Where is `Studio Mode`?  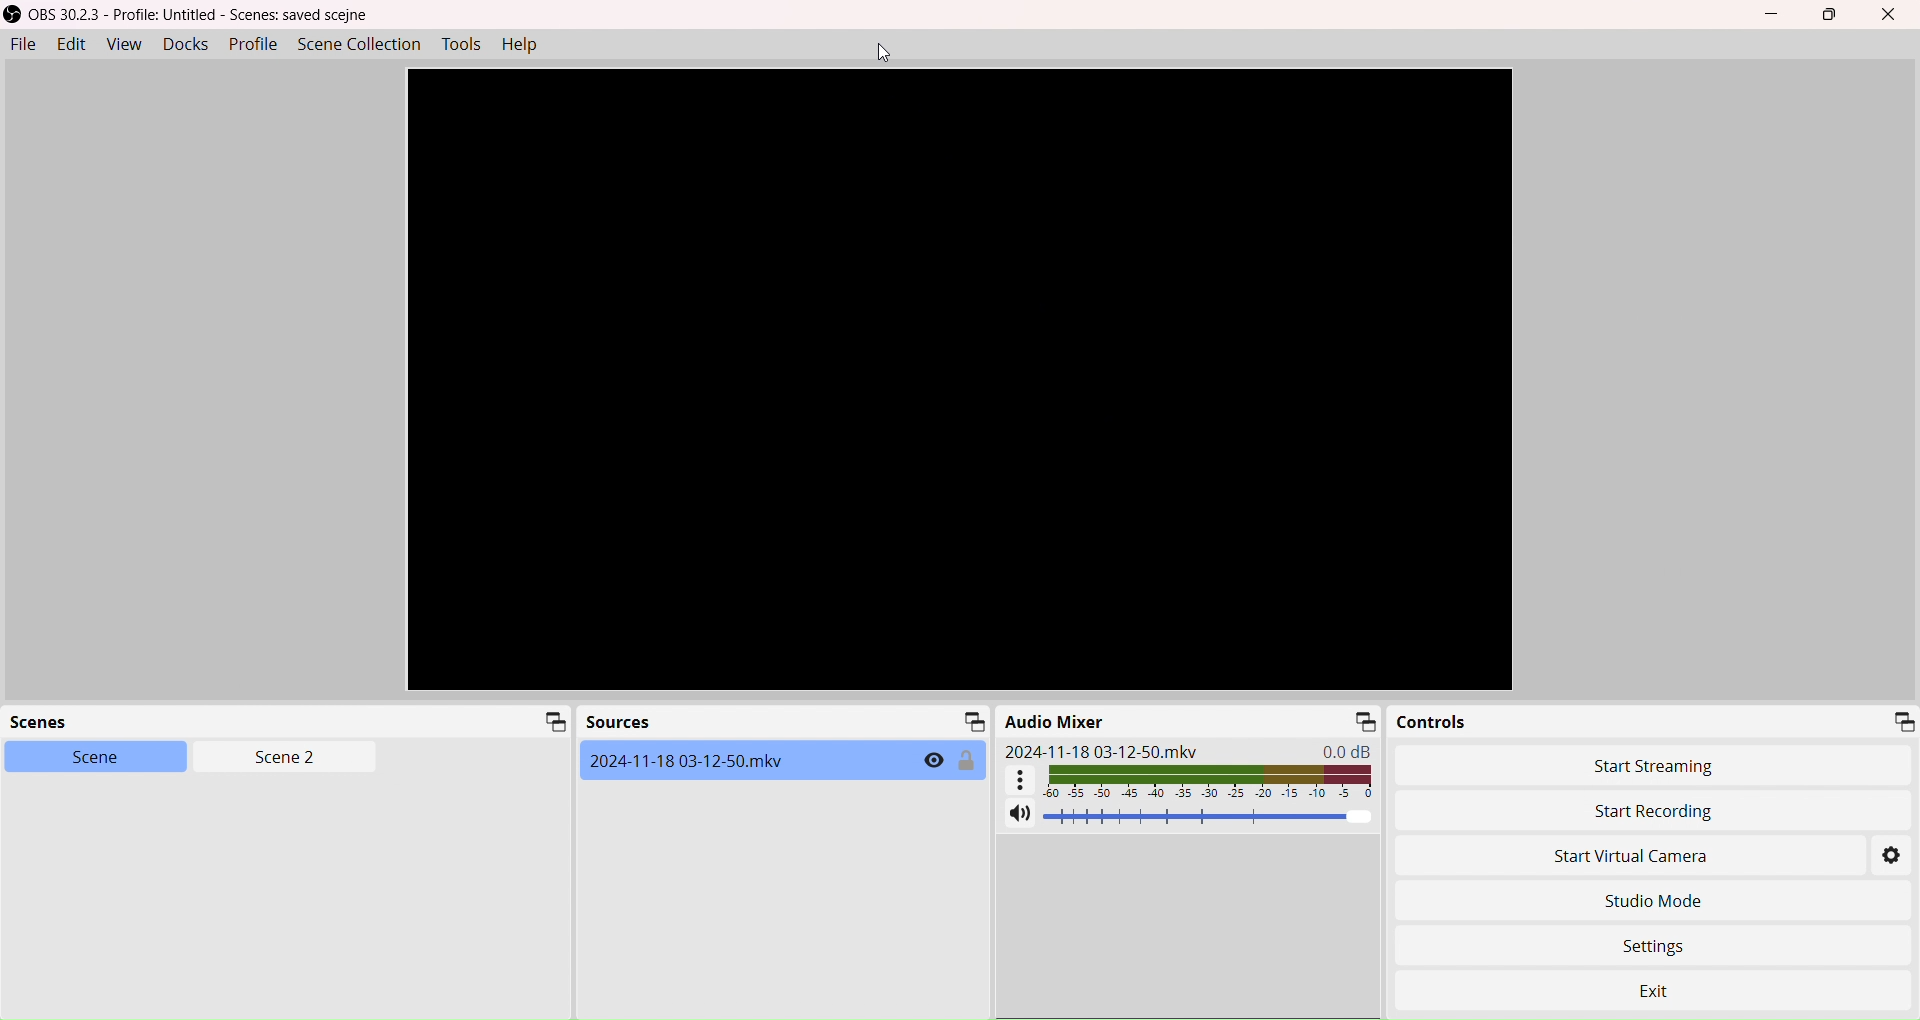 Studio Mode is located at coordinates (1652, 901).